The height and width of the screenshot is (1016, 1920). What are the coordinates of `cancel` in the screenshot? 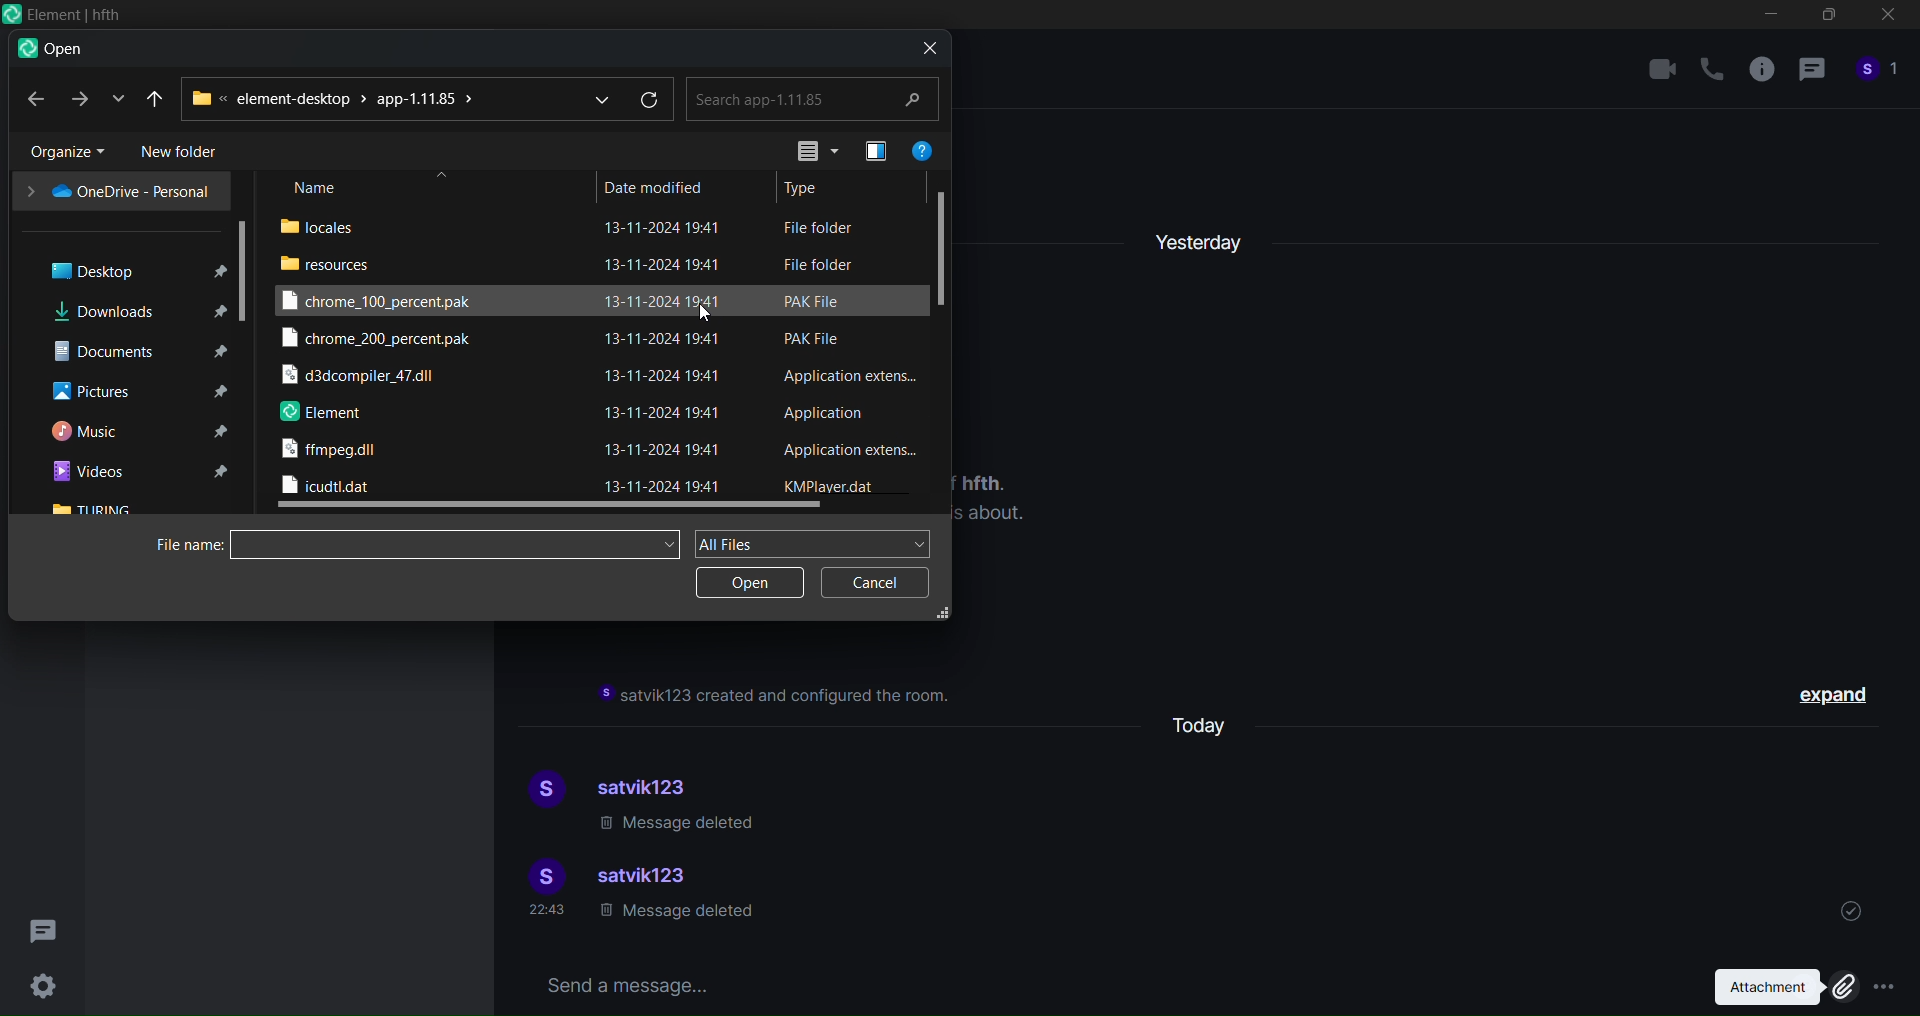 It's located at (871, 584).